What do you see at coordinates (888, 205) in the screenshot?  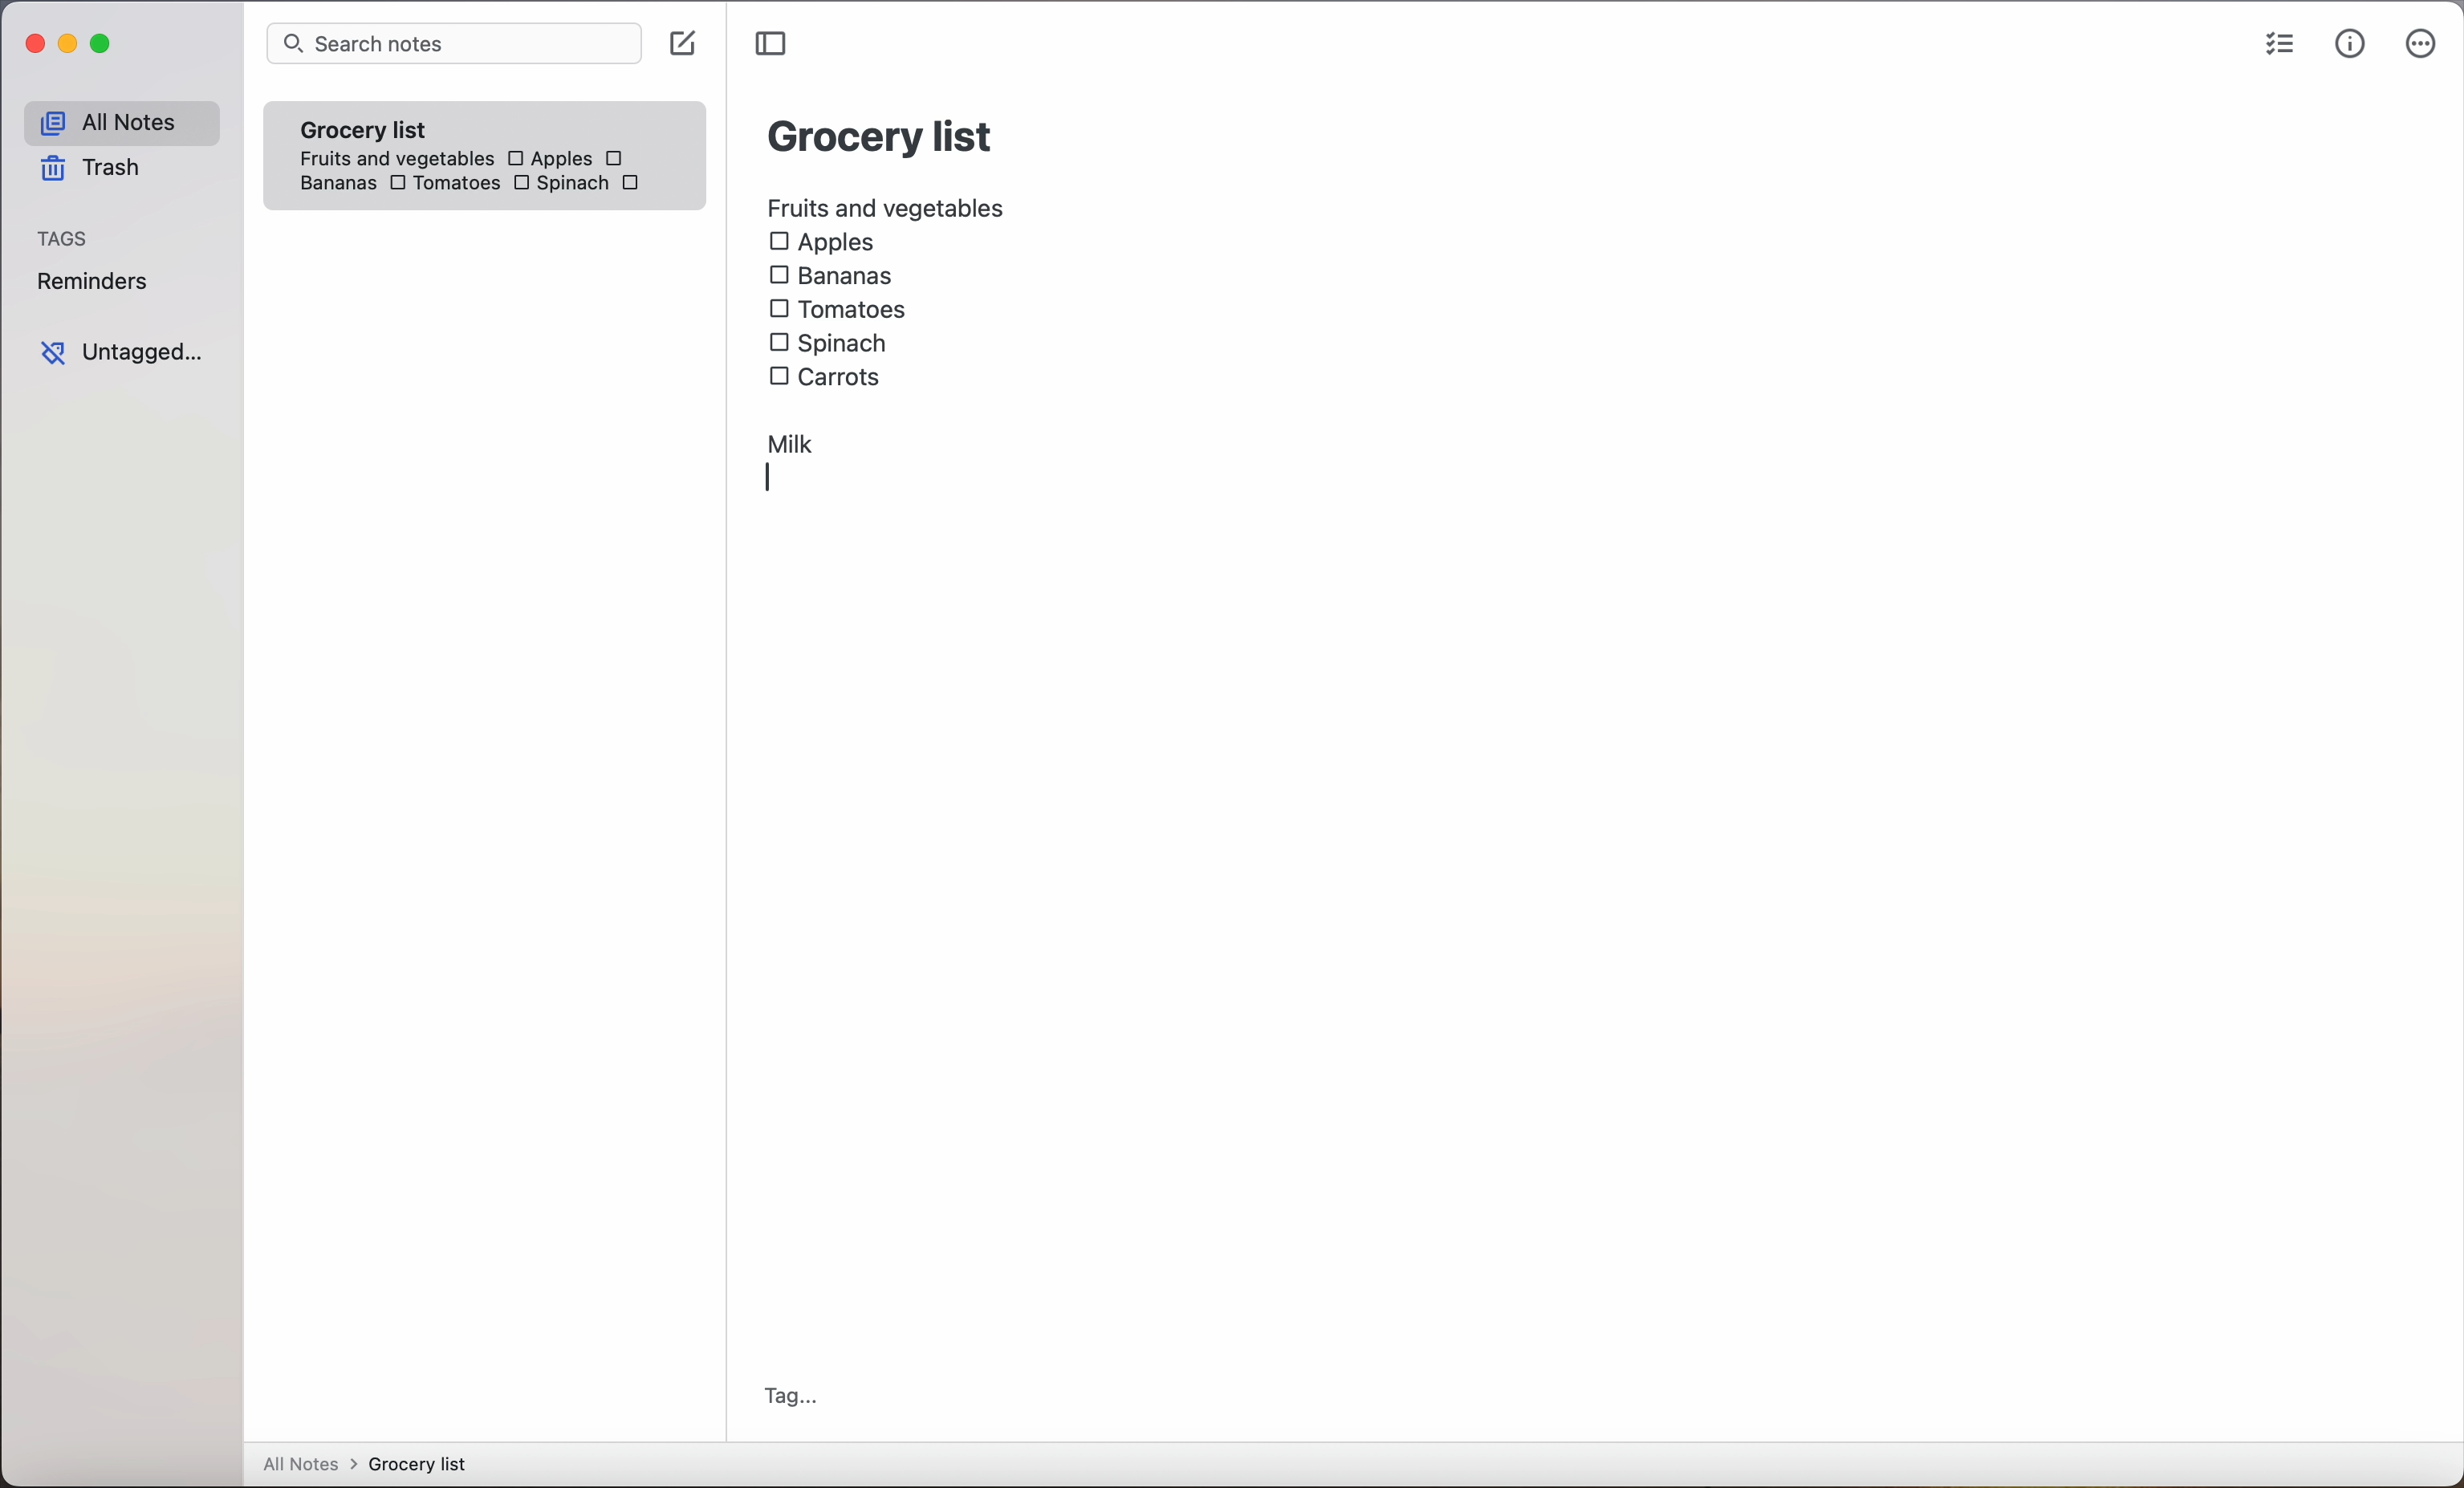 I see `fruits and vegetables` at bounding box center [888, 205].